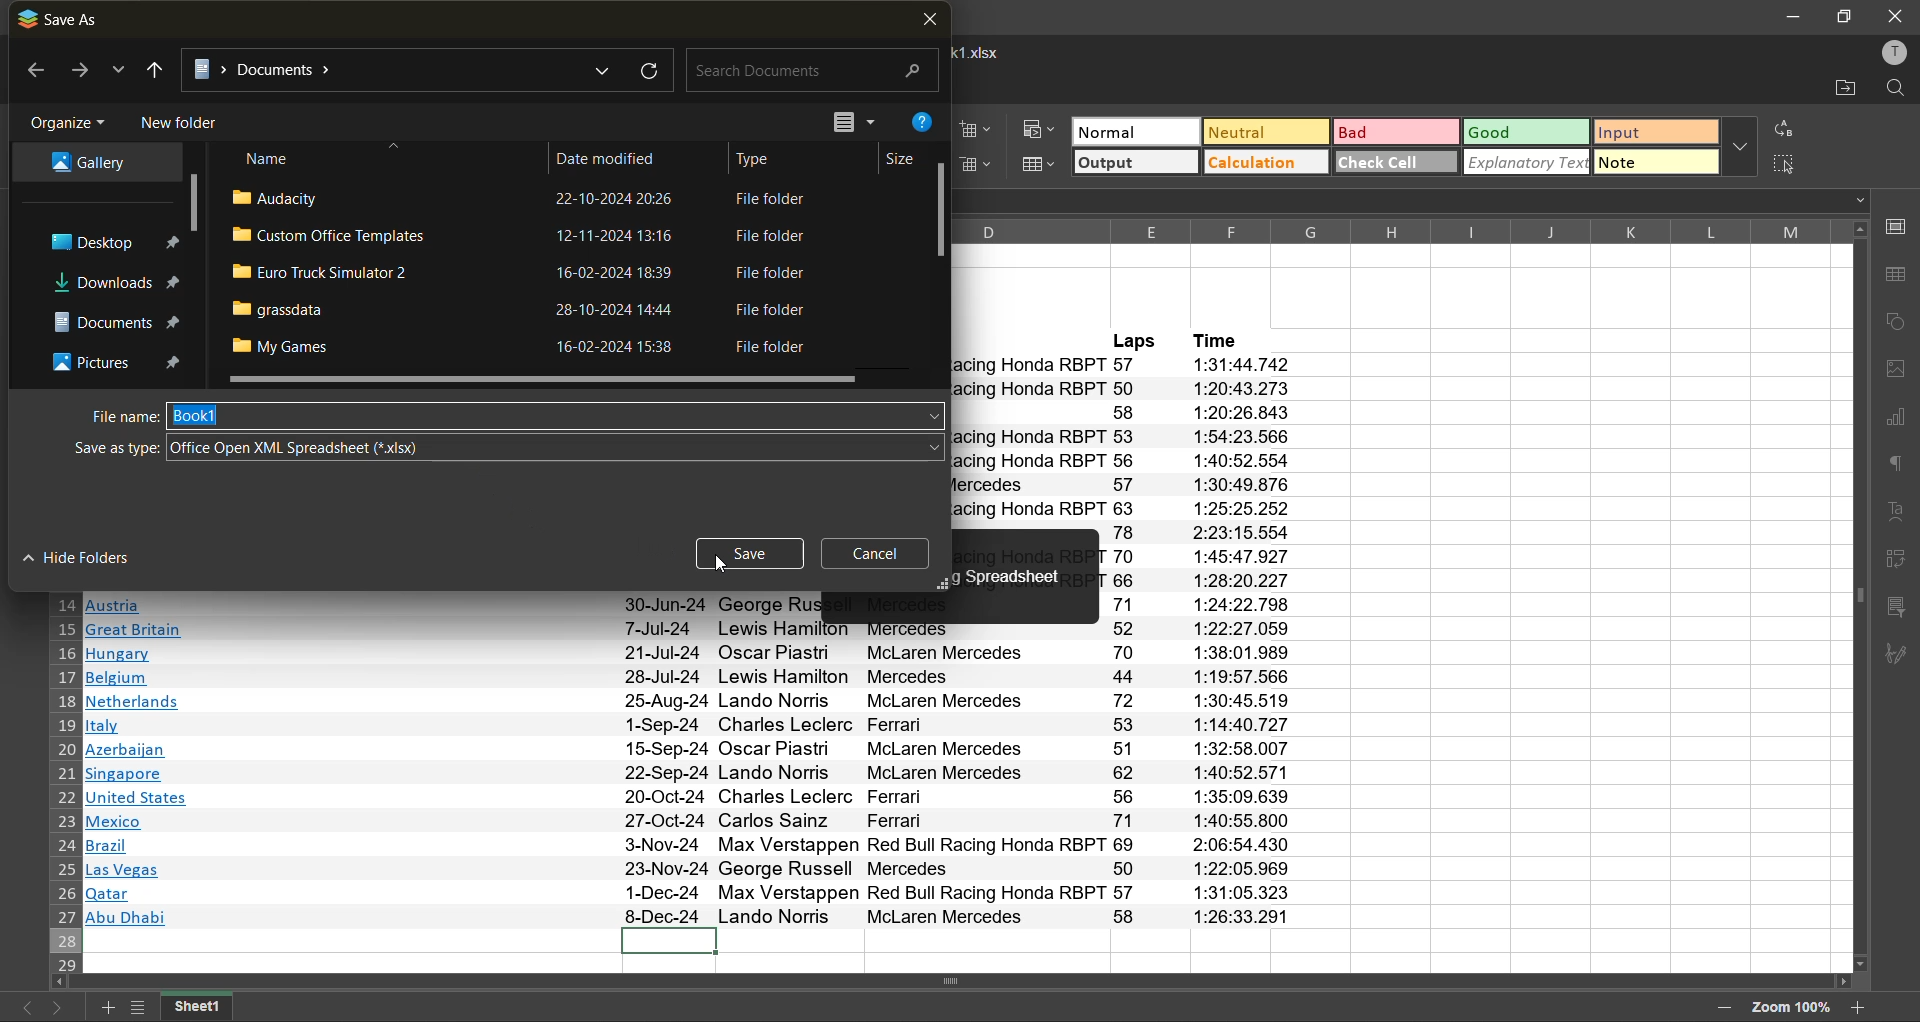 This screenshot has height=1022, width=1920. I want to click on find, so click(1897, 88).